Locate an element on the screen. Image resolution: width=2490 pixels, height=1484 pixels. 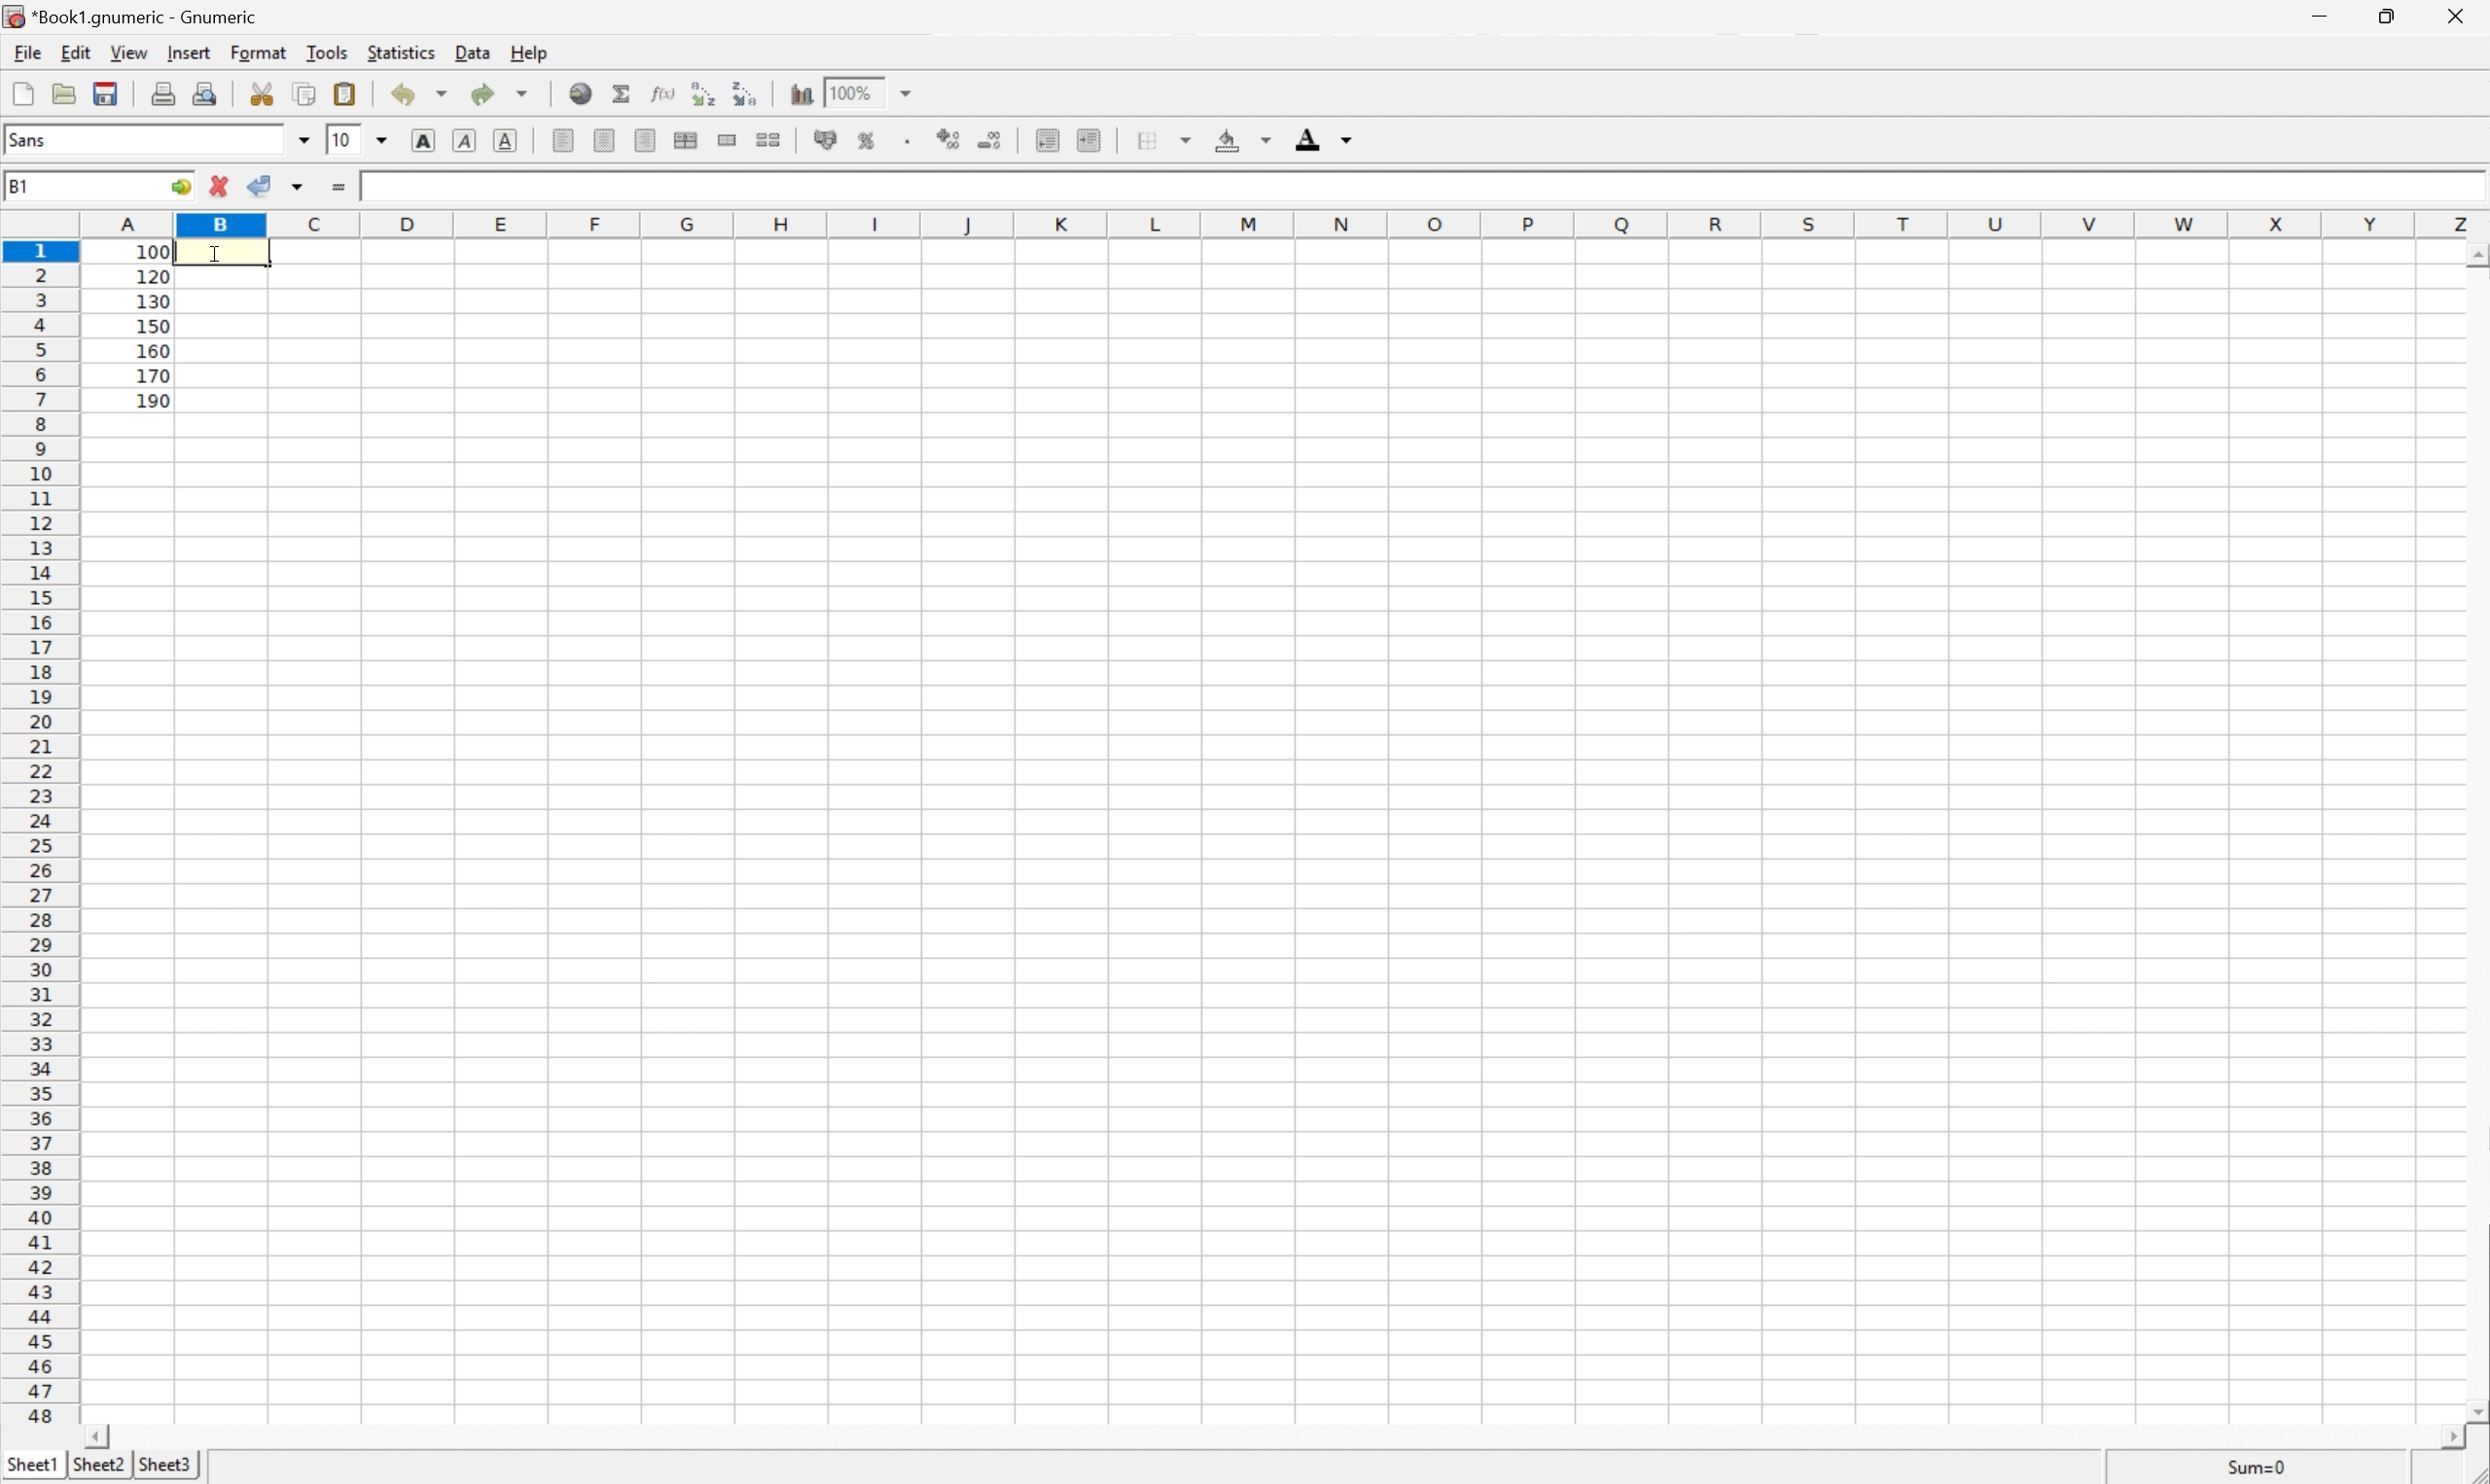
Data is located at coordinates (472, 50).